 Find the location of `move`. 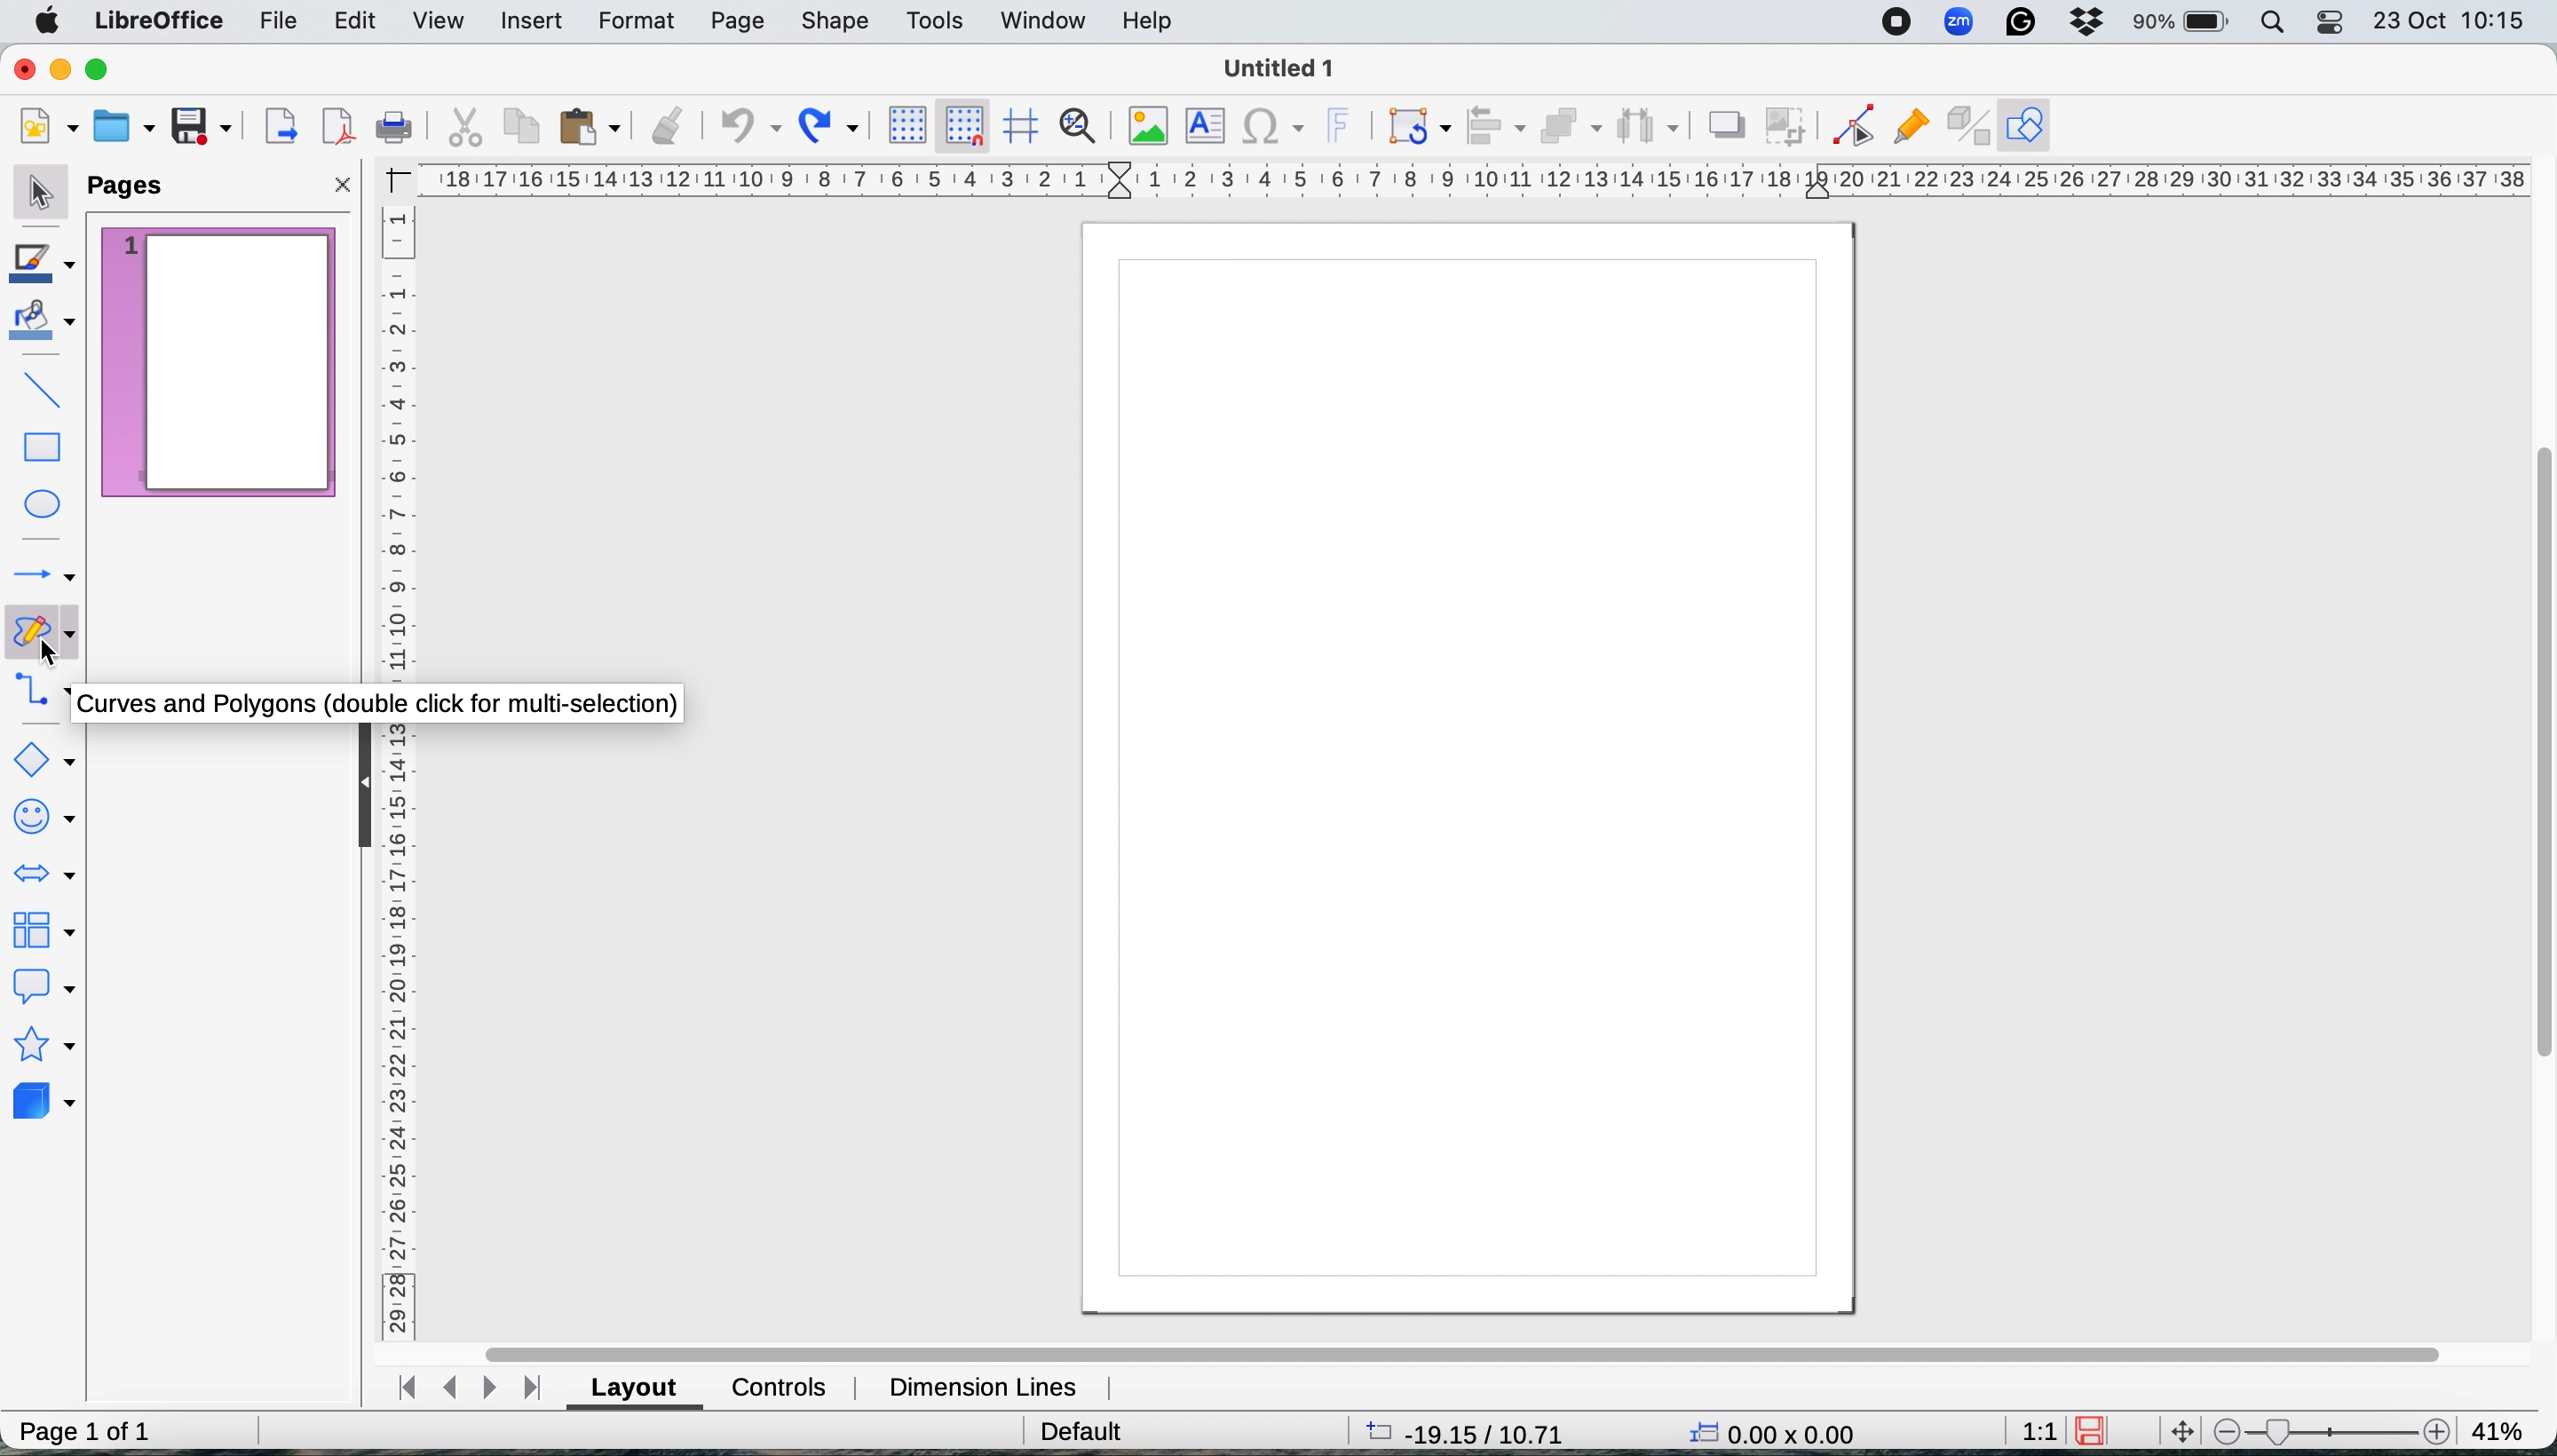

move is located at coordinates (2184, 1431).